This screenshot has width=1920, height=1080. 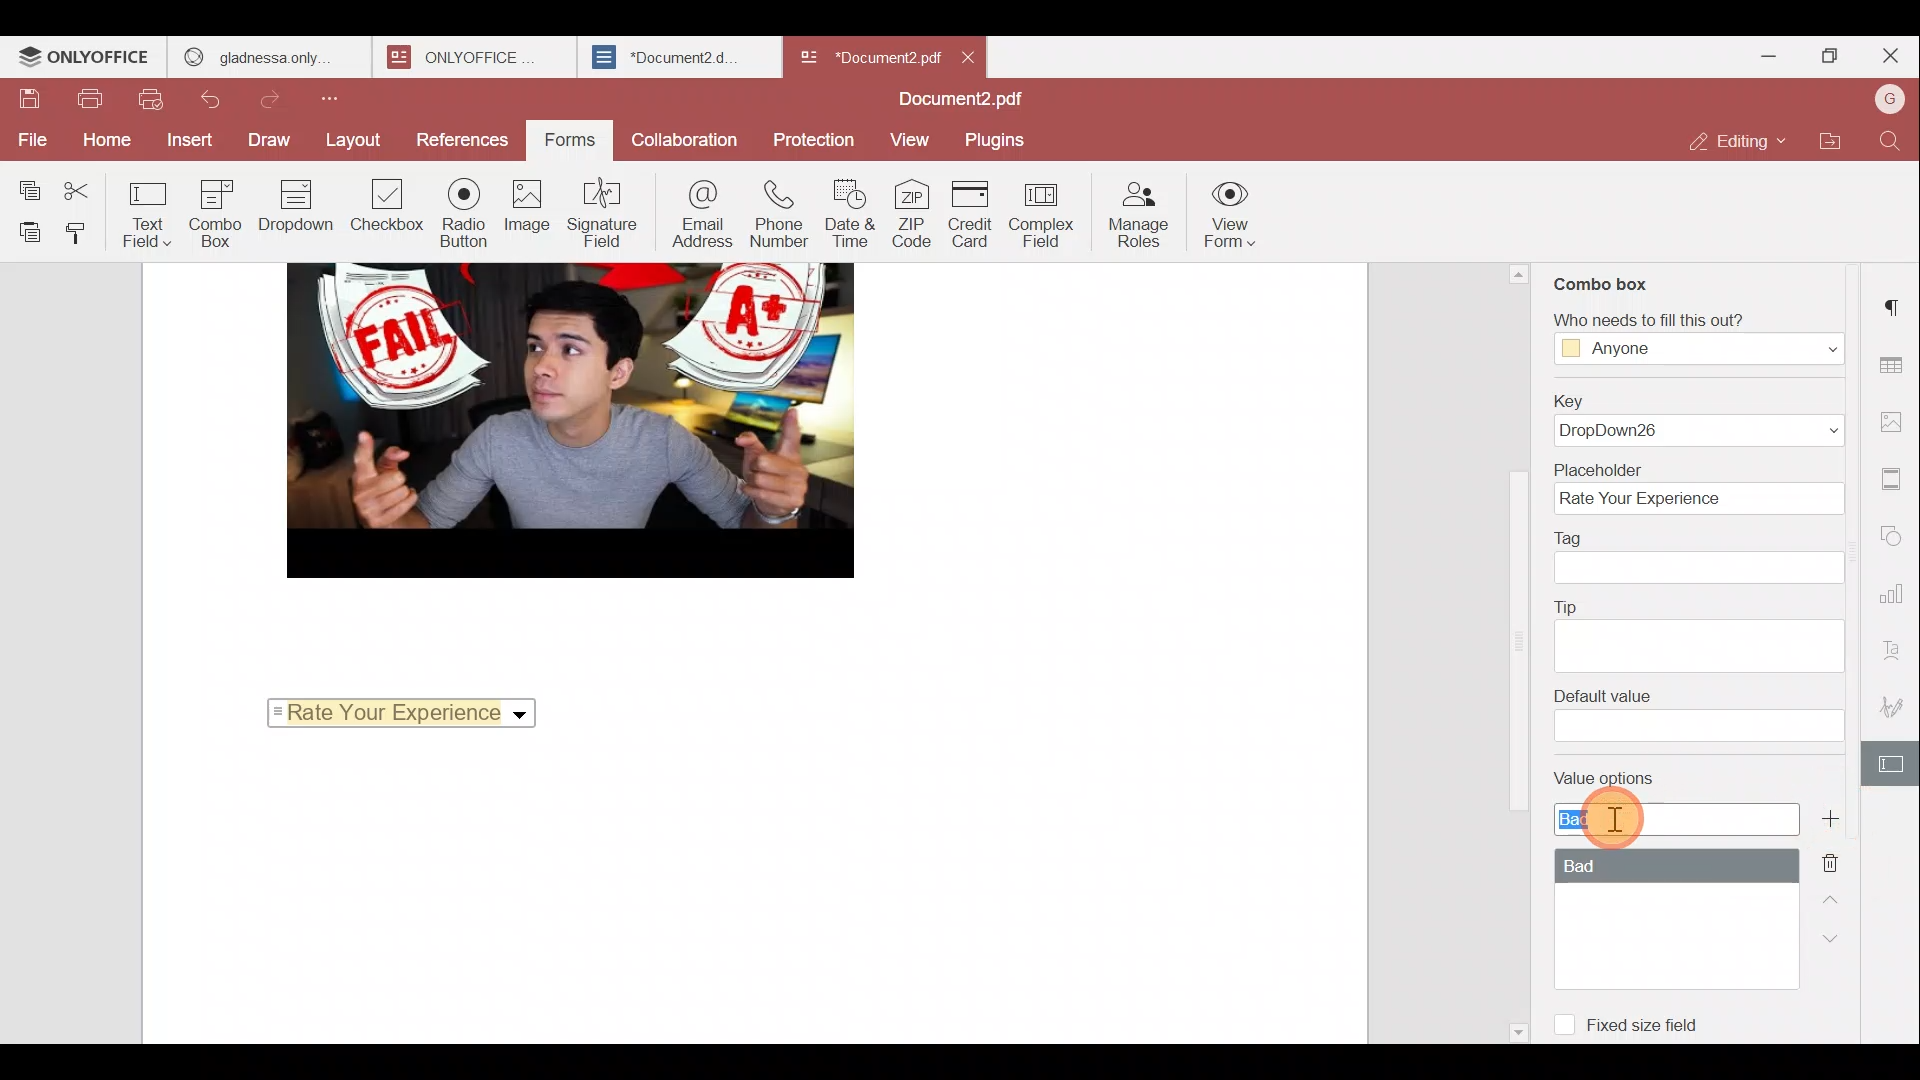 I want to click on View, so click(x=912, y=138).